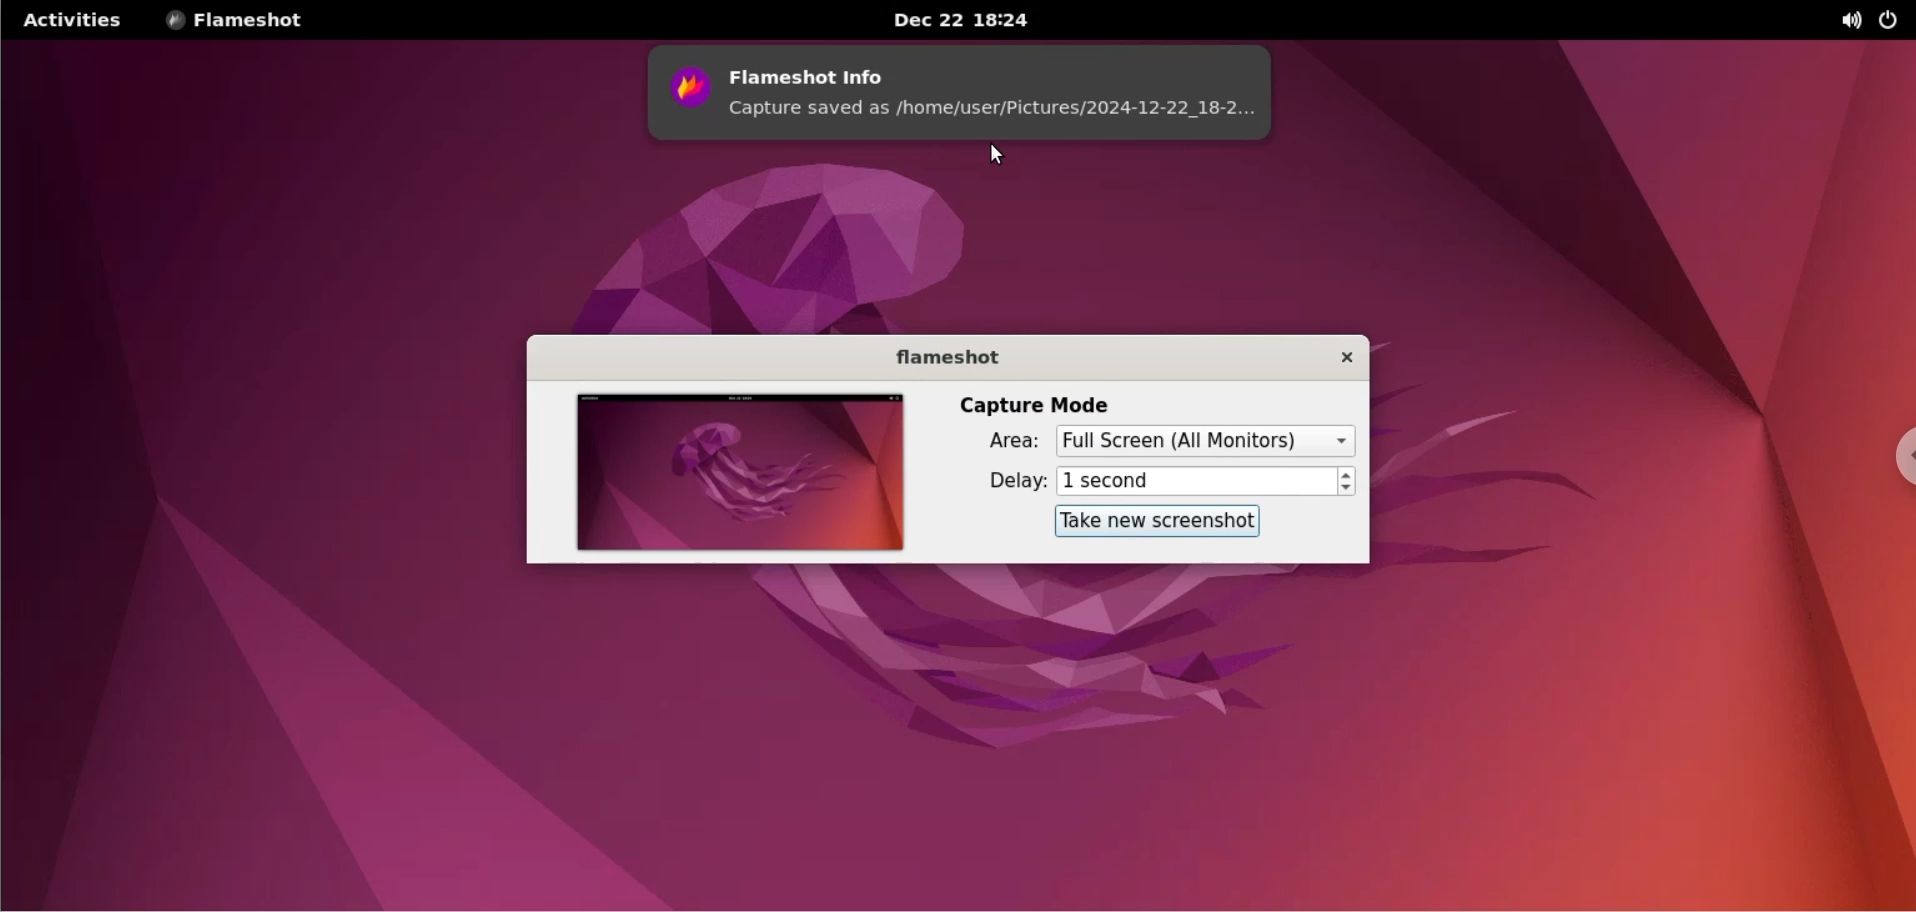  What do you see at coordinates (1342, 354) in the screenshot?
I see `close ` at bounding box center [1342, 354].